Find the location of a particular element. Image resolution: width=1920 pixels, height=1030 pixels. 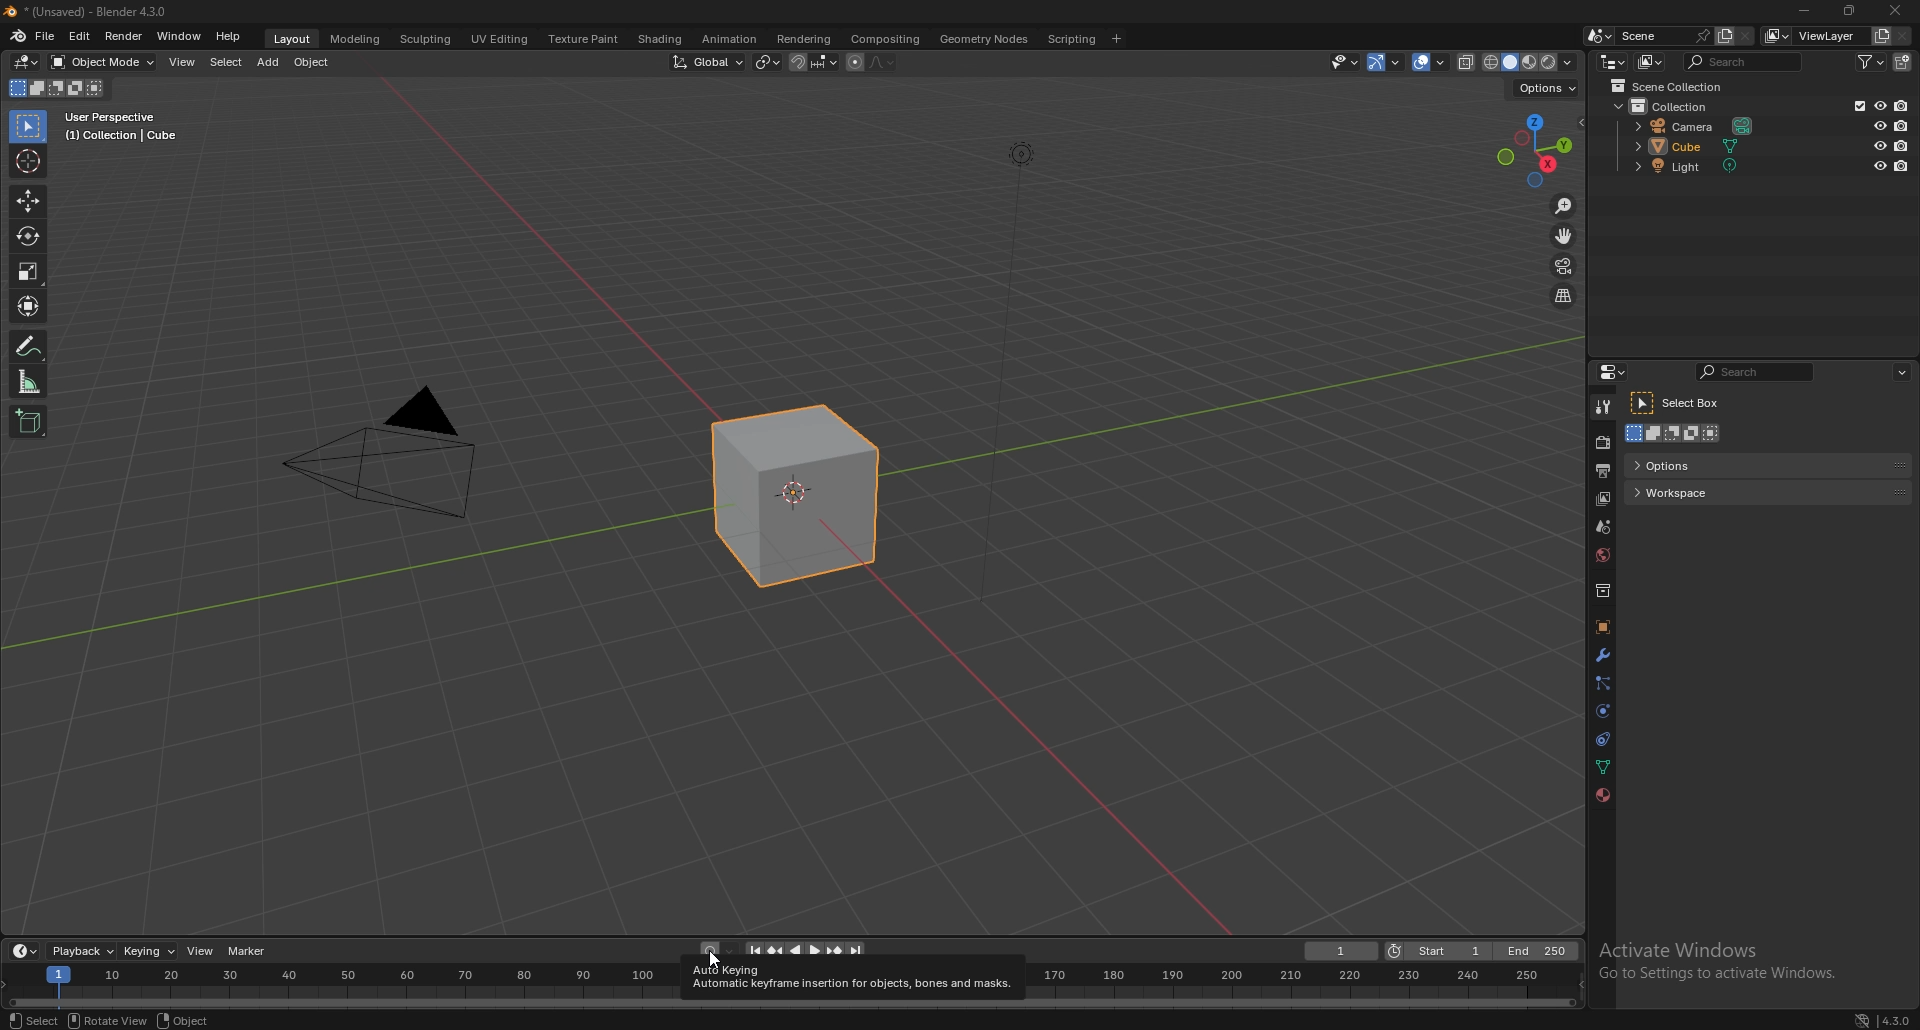

Maximize is located at coordinates (1851, 11).